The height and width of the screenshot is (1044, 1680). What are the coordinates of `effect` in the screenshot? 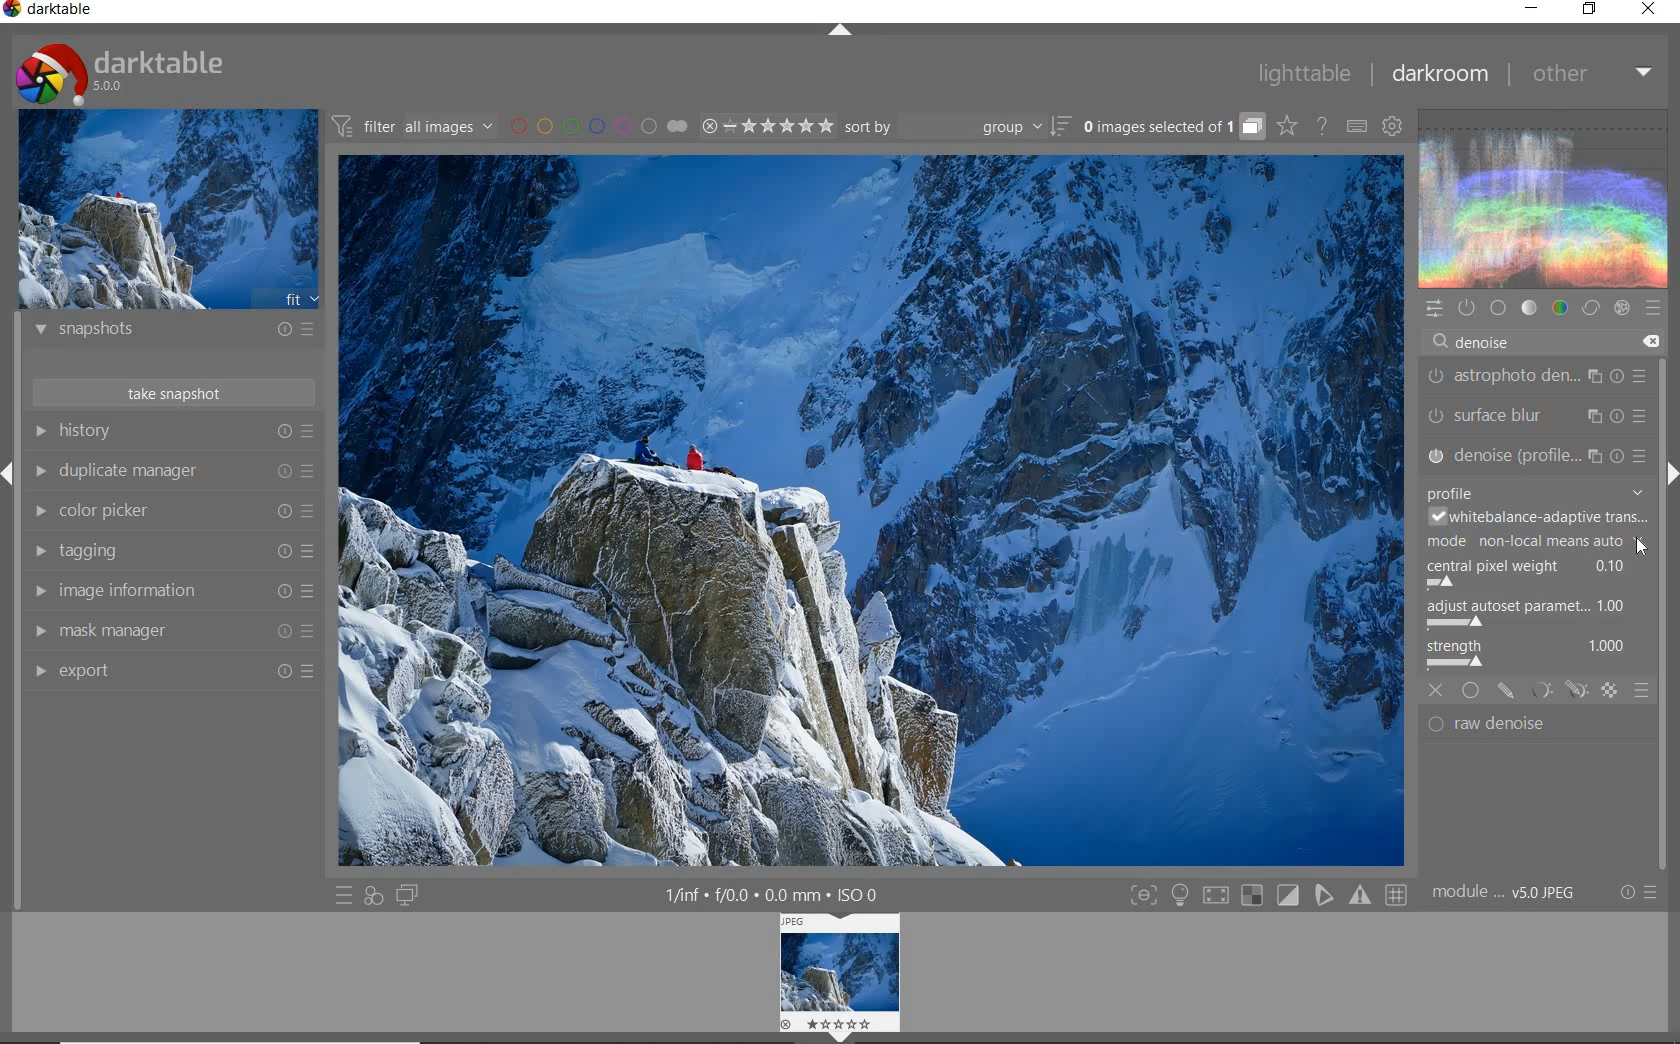 It's located at (1621, 308).